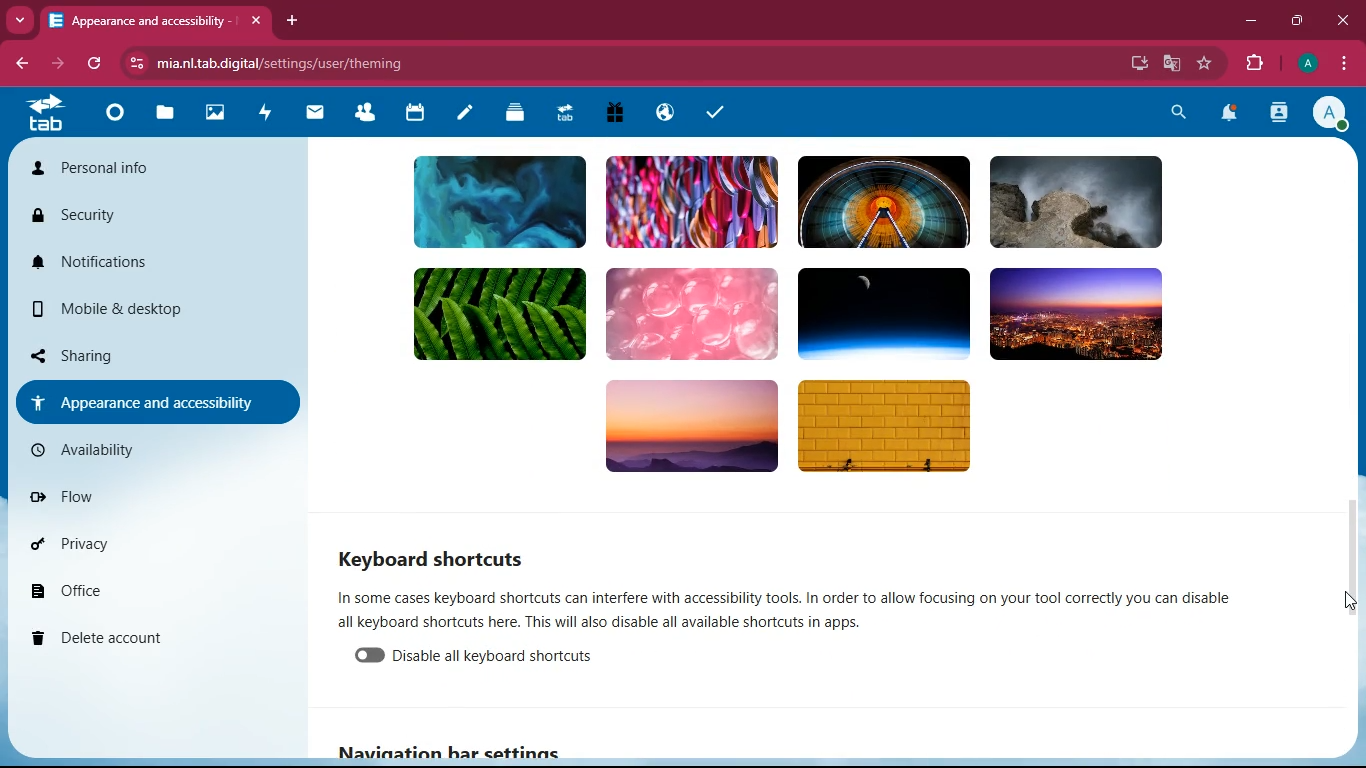 This screenshot has height=768, width=1366. I want to click on availiability, so click(155, 454).